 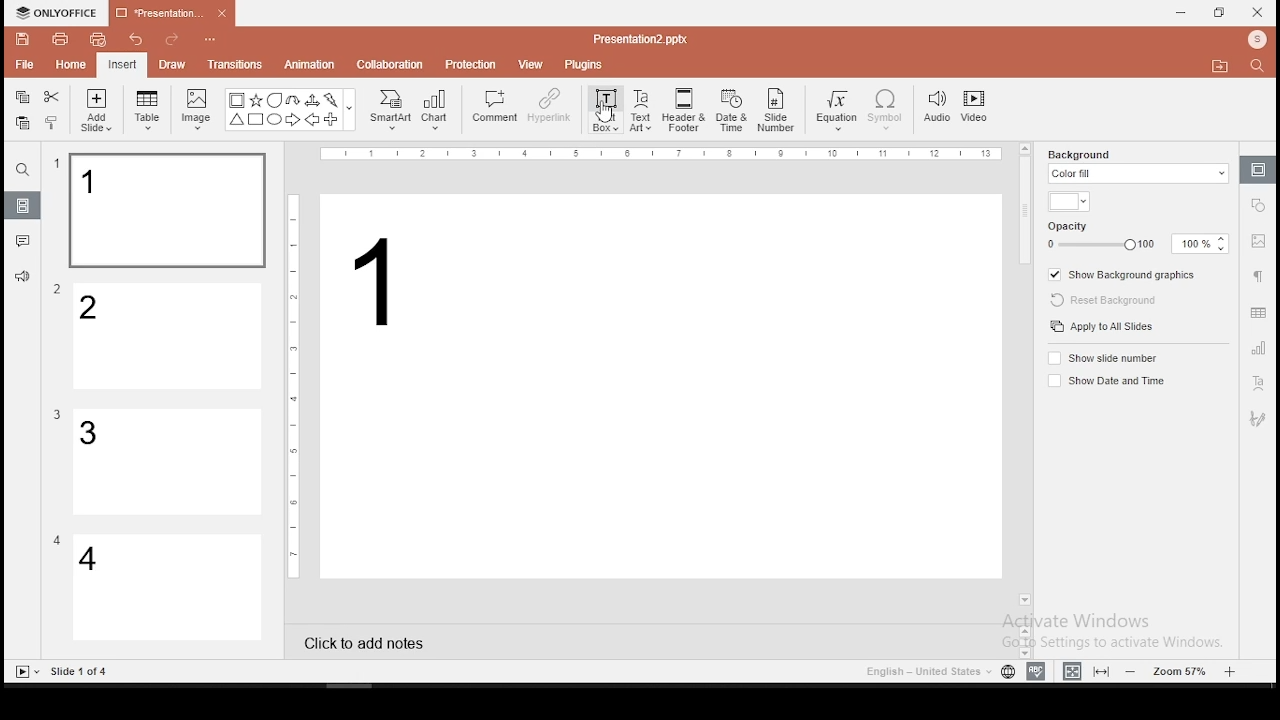 I want to click on animation, so click(x=308, y=66).